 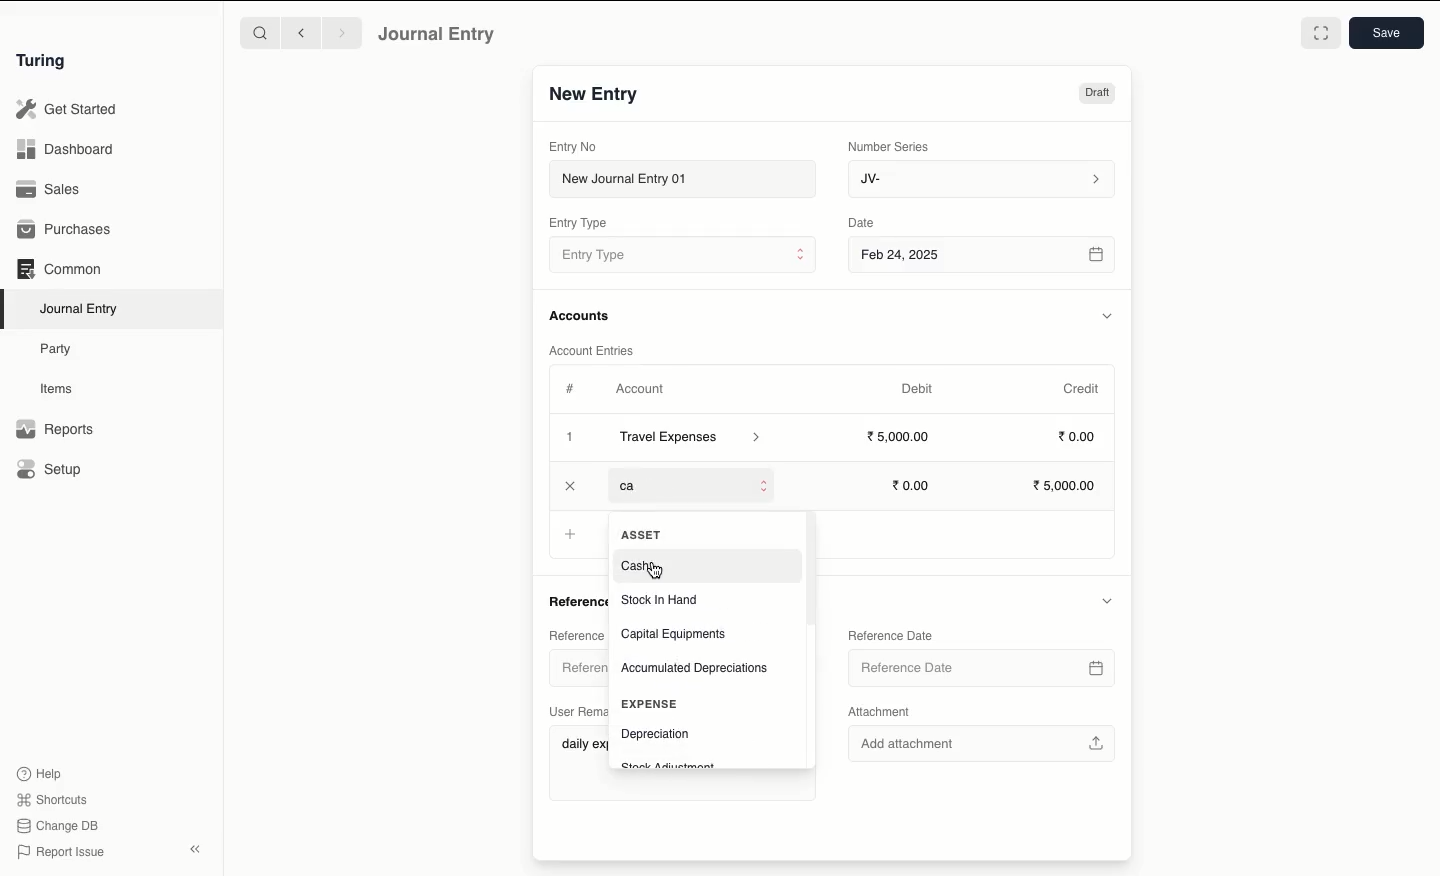 What do you see at coordinates (68, 110) in the screenshot?
I see `Get Started` at bounding box center [68, 110].